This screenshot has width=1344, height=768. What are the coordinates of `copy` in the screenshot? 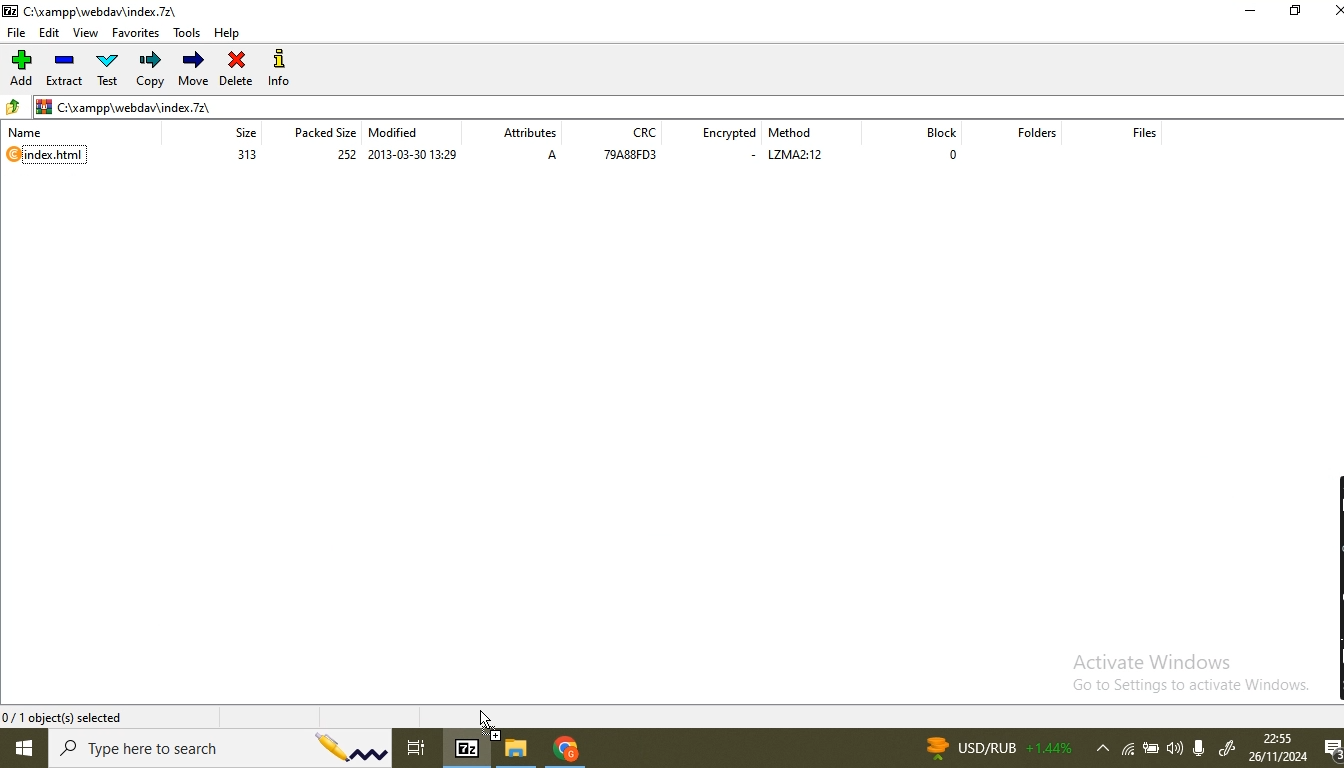 It's located at (150, 70).